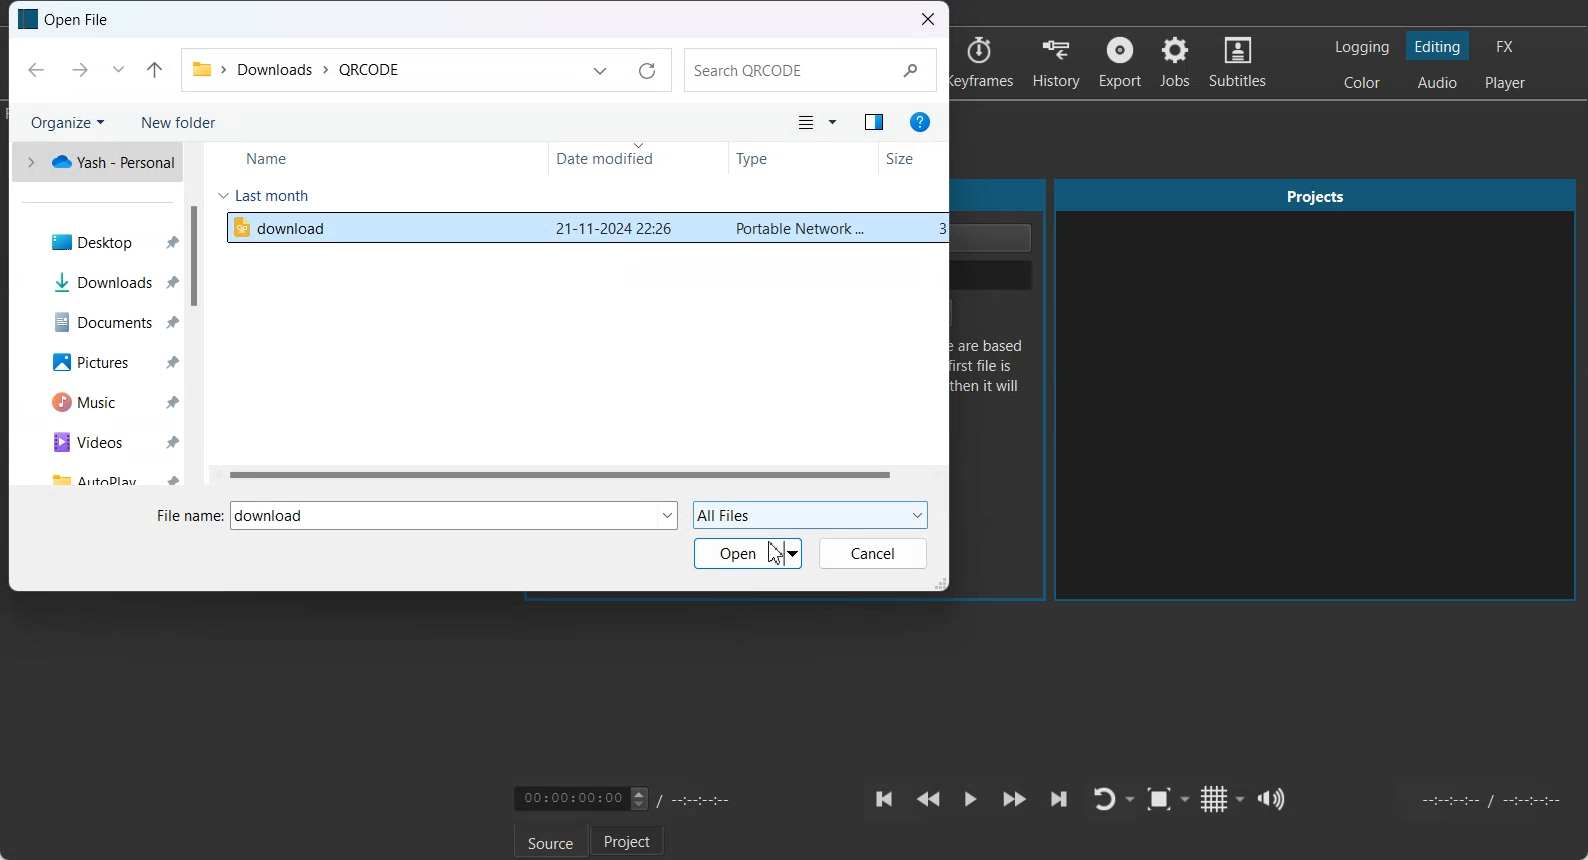  Describe the element at coordinates (700, 800) in the screenshot. I see `Timing ` at that location.